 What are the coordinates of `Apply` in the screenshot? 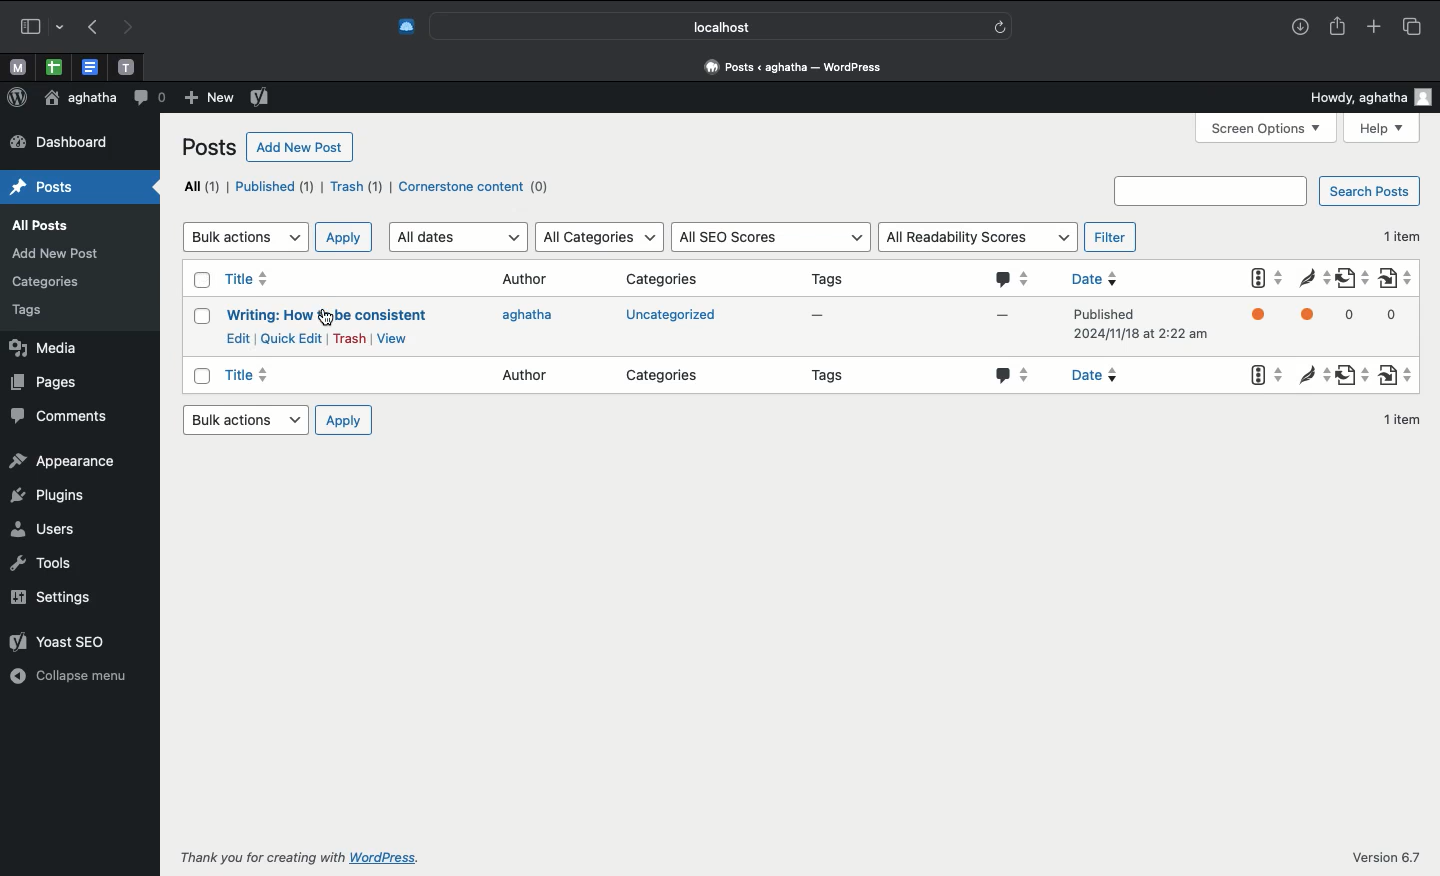 It's located at (342, 238).